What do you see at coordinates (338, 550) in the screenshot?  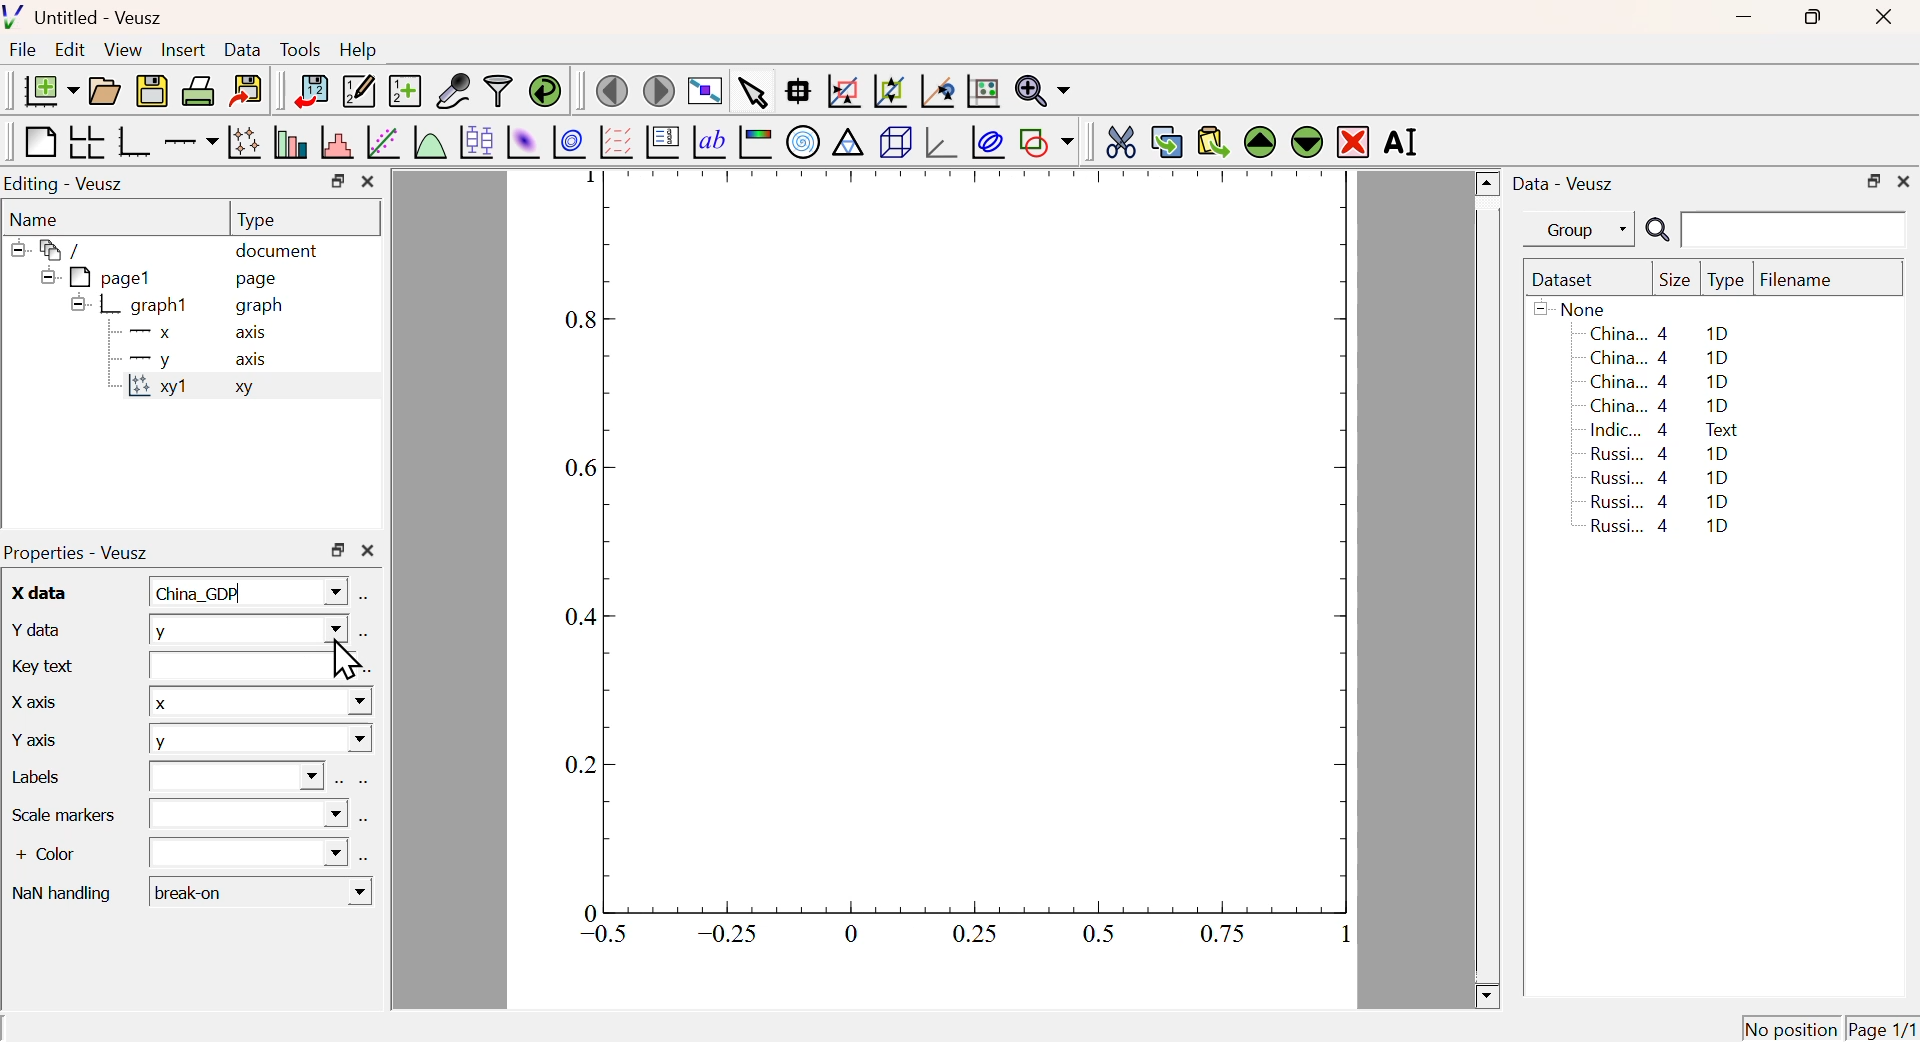 I see `Restore Down` at bounding box center [338, 550].